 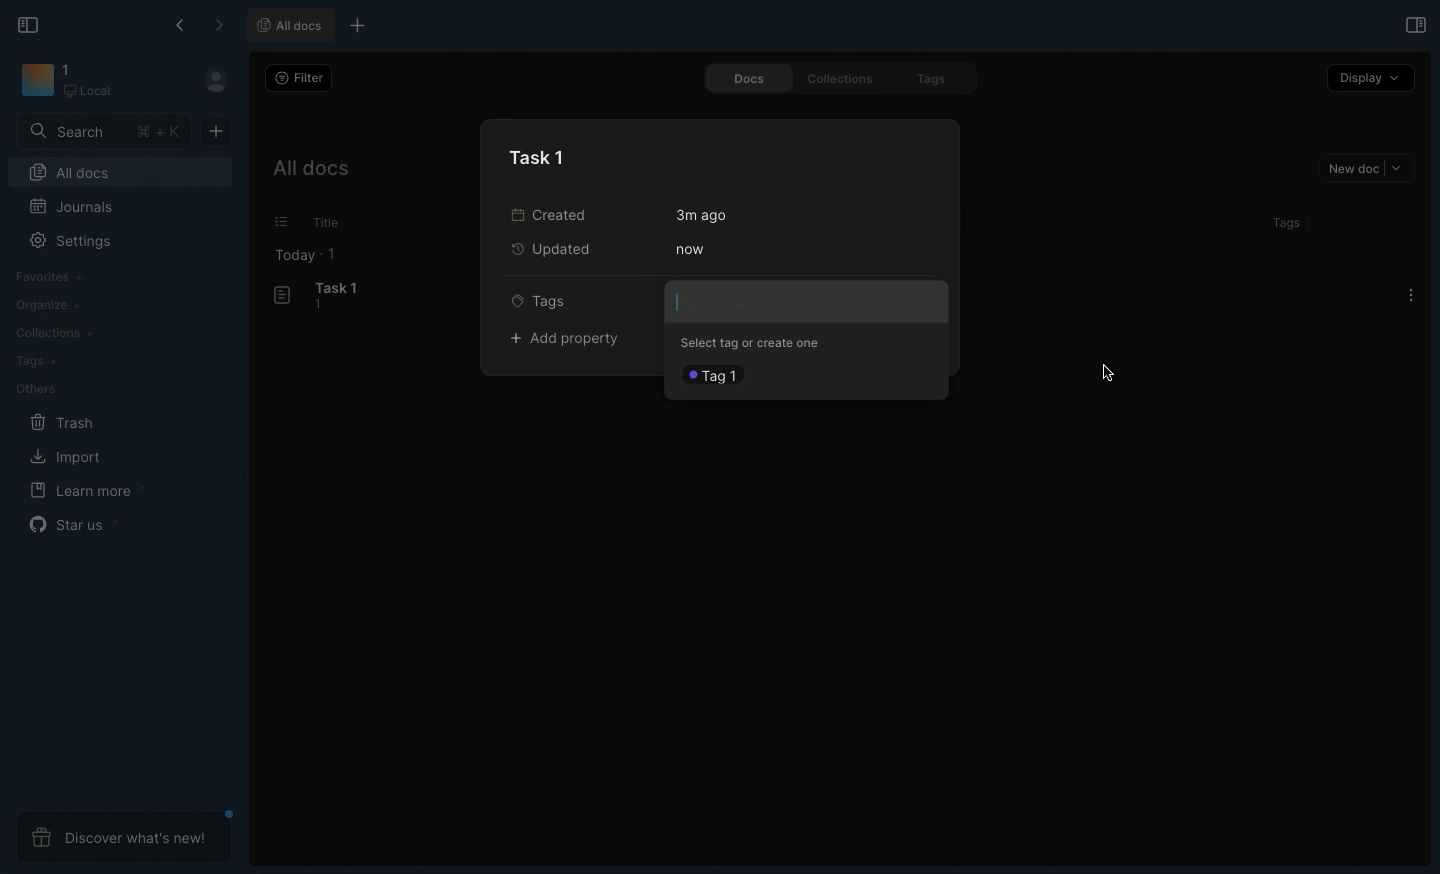 I want to click on Journals, so click(x=67, y=205).